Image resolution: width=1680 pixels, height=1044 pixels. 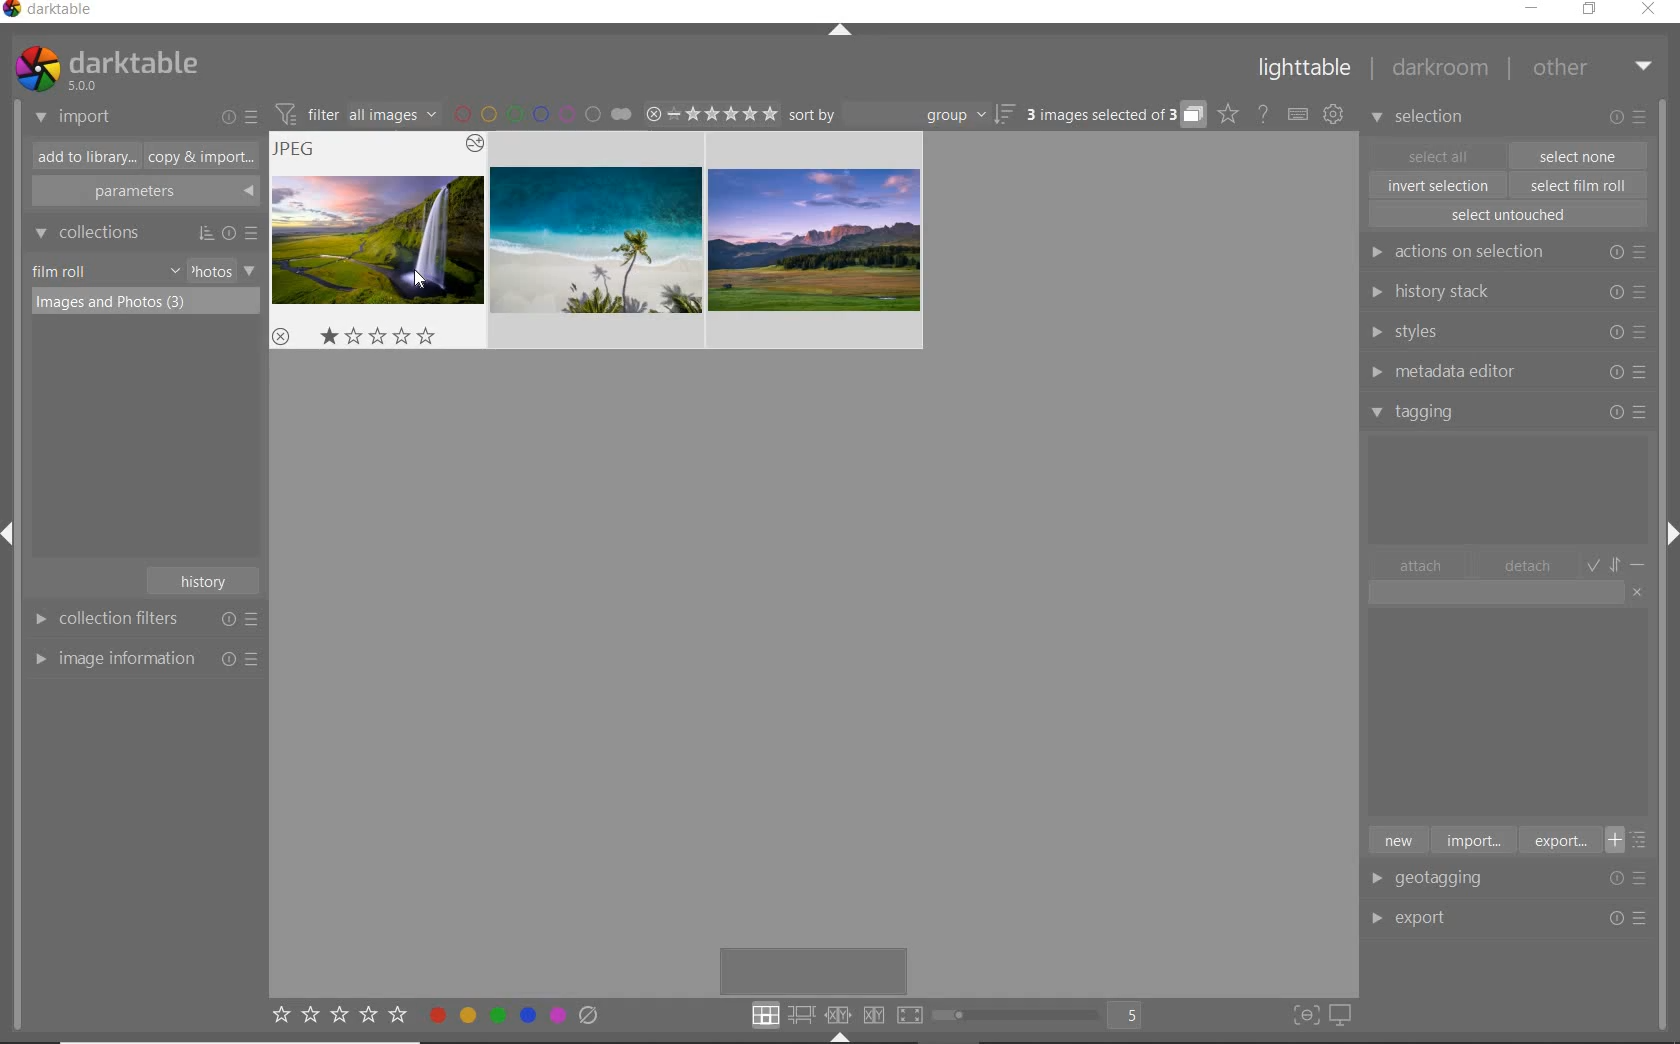 What do you see at coordinates (210, 271) in the screenshot?
I see `photos` at bounding box center [210, 271].